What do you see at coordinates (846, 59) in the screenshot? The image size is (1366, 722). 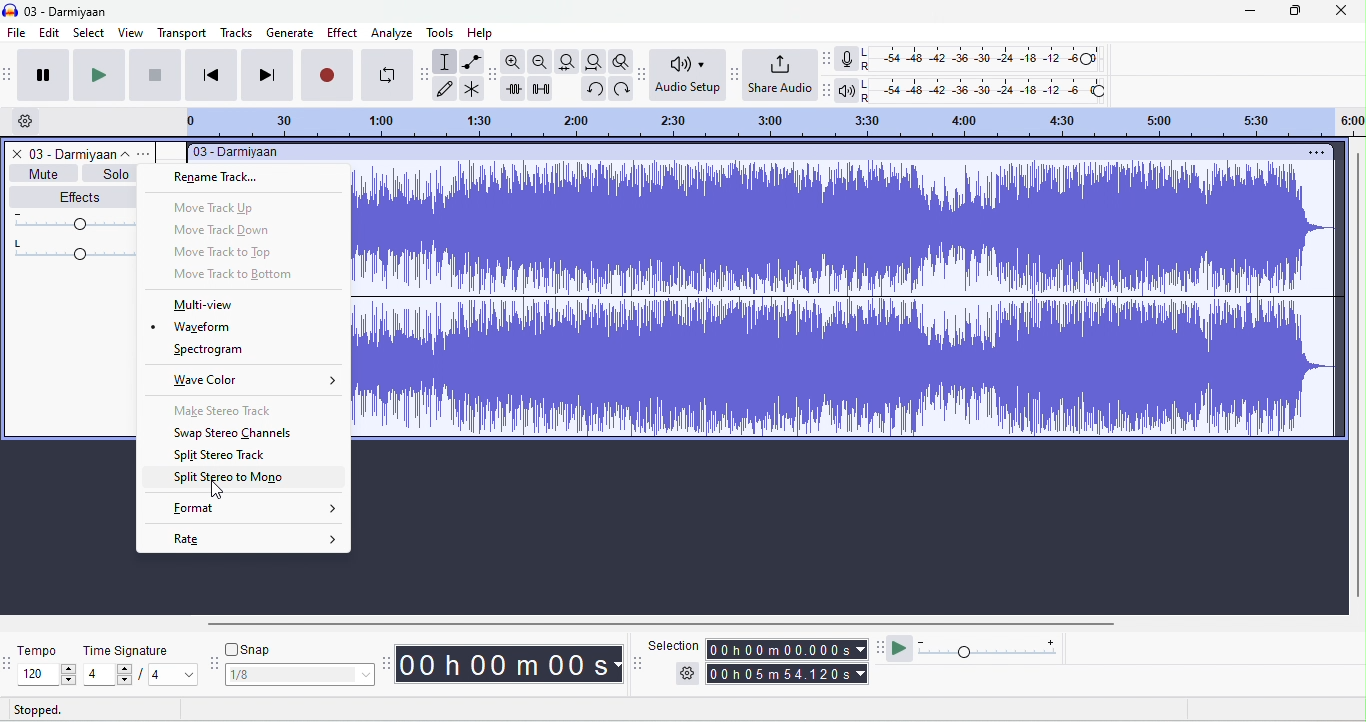 I see `record meter` at bounding box center [846, 59].